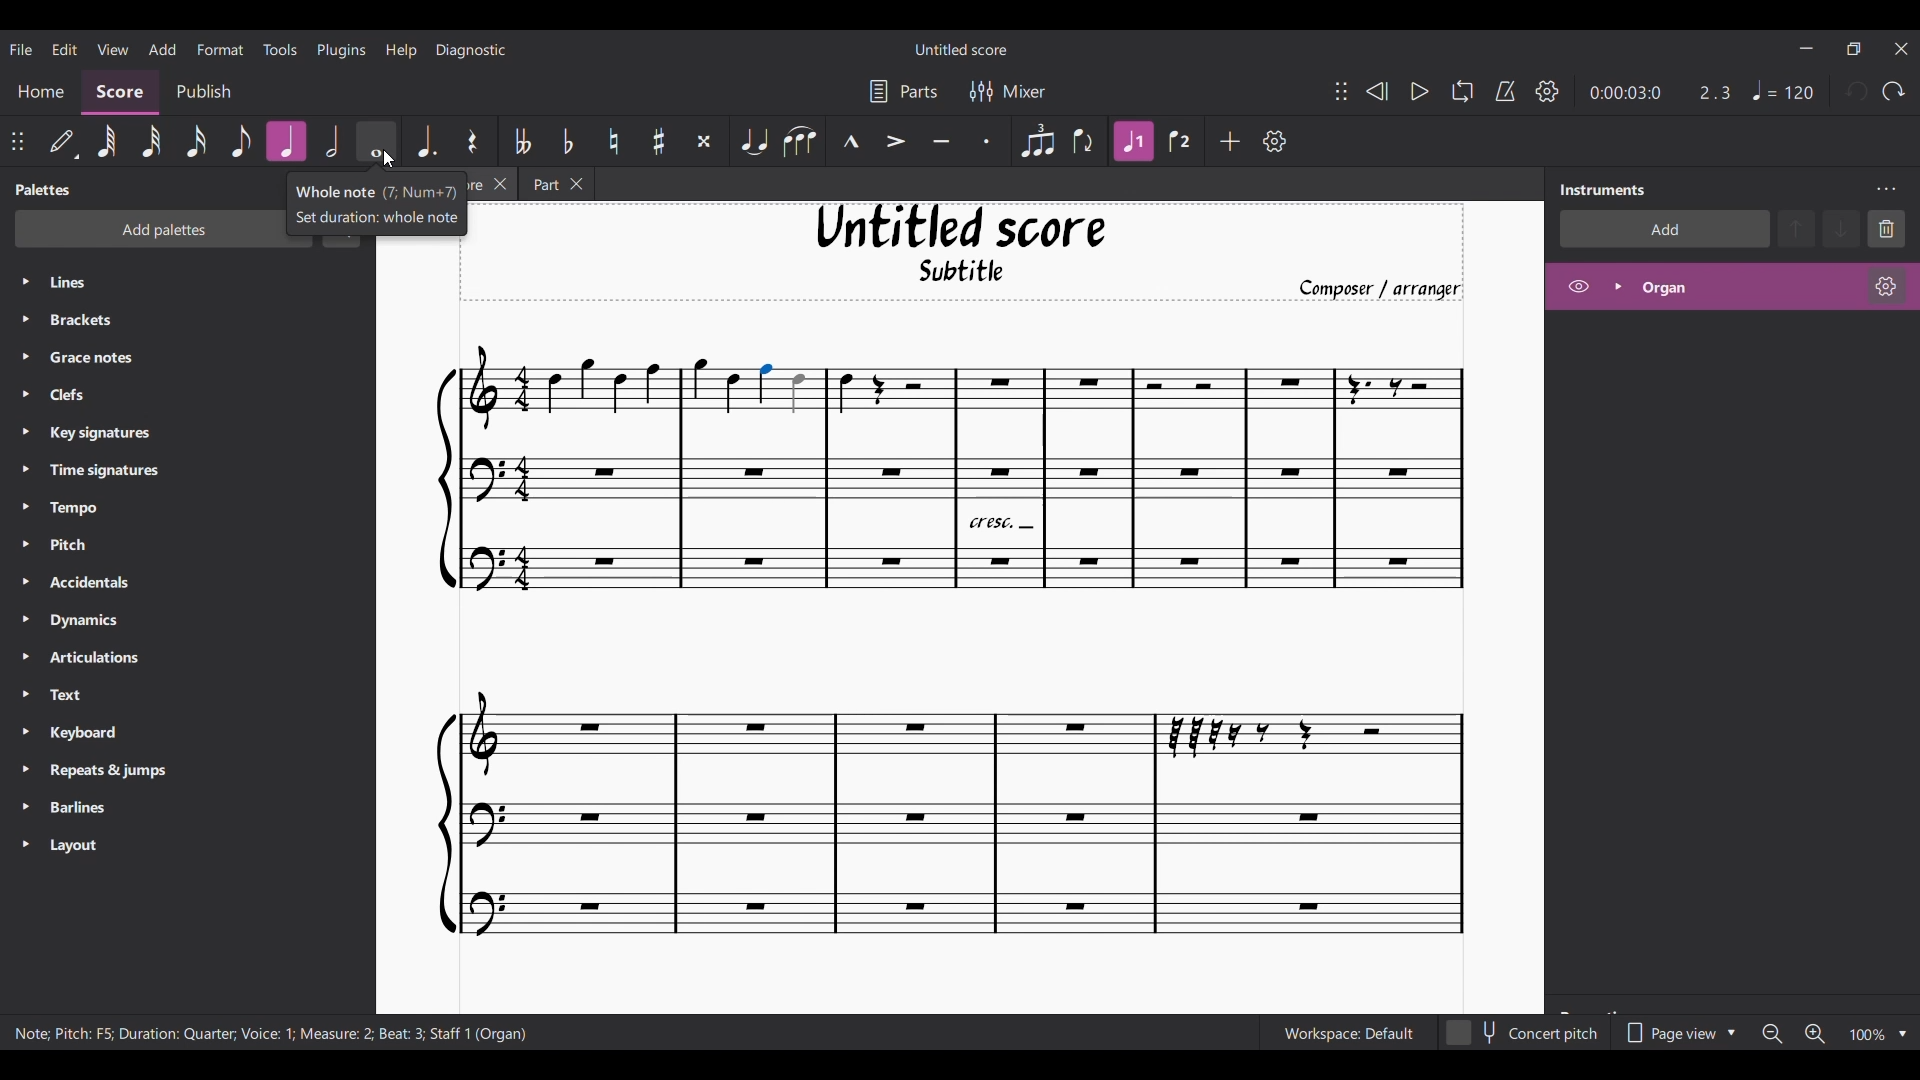  I want to click on 8th note, so click(241, 140).